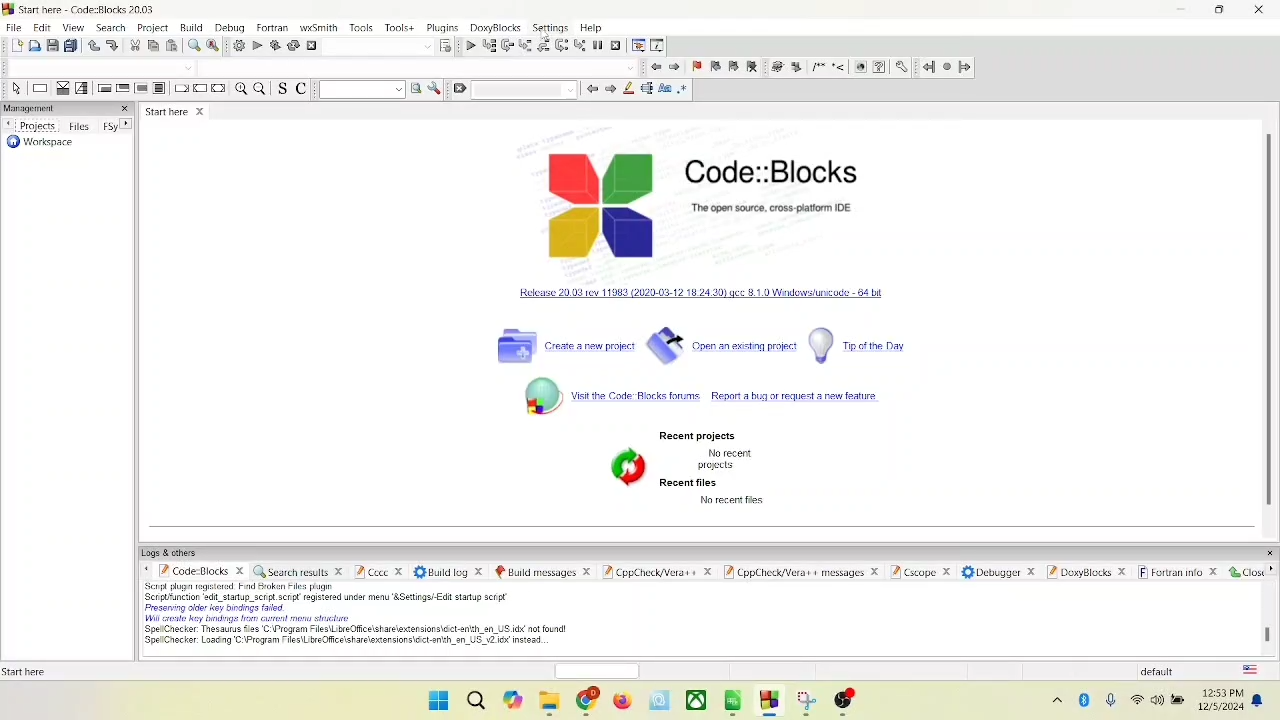 The height and width of the screenshot is (720, 1280). What do you see at coordinates (101, 89) in the screenshot?
I see `entry condition loop` at bounding box center [101, 89].